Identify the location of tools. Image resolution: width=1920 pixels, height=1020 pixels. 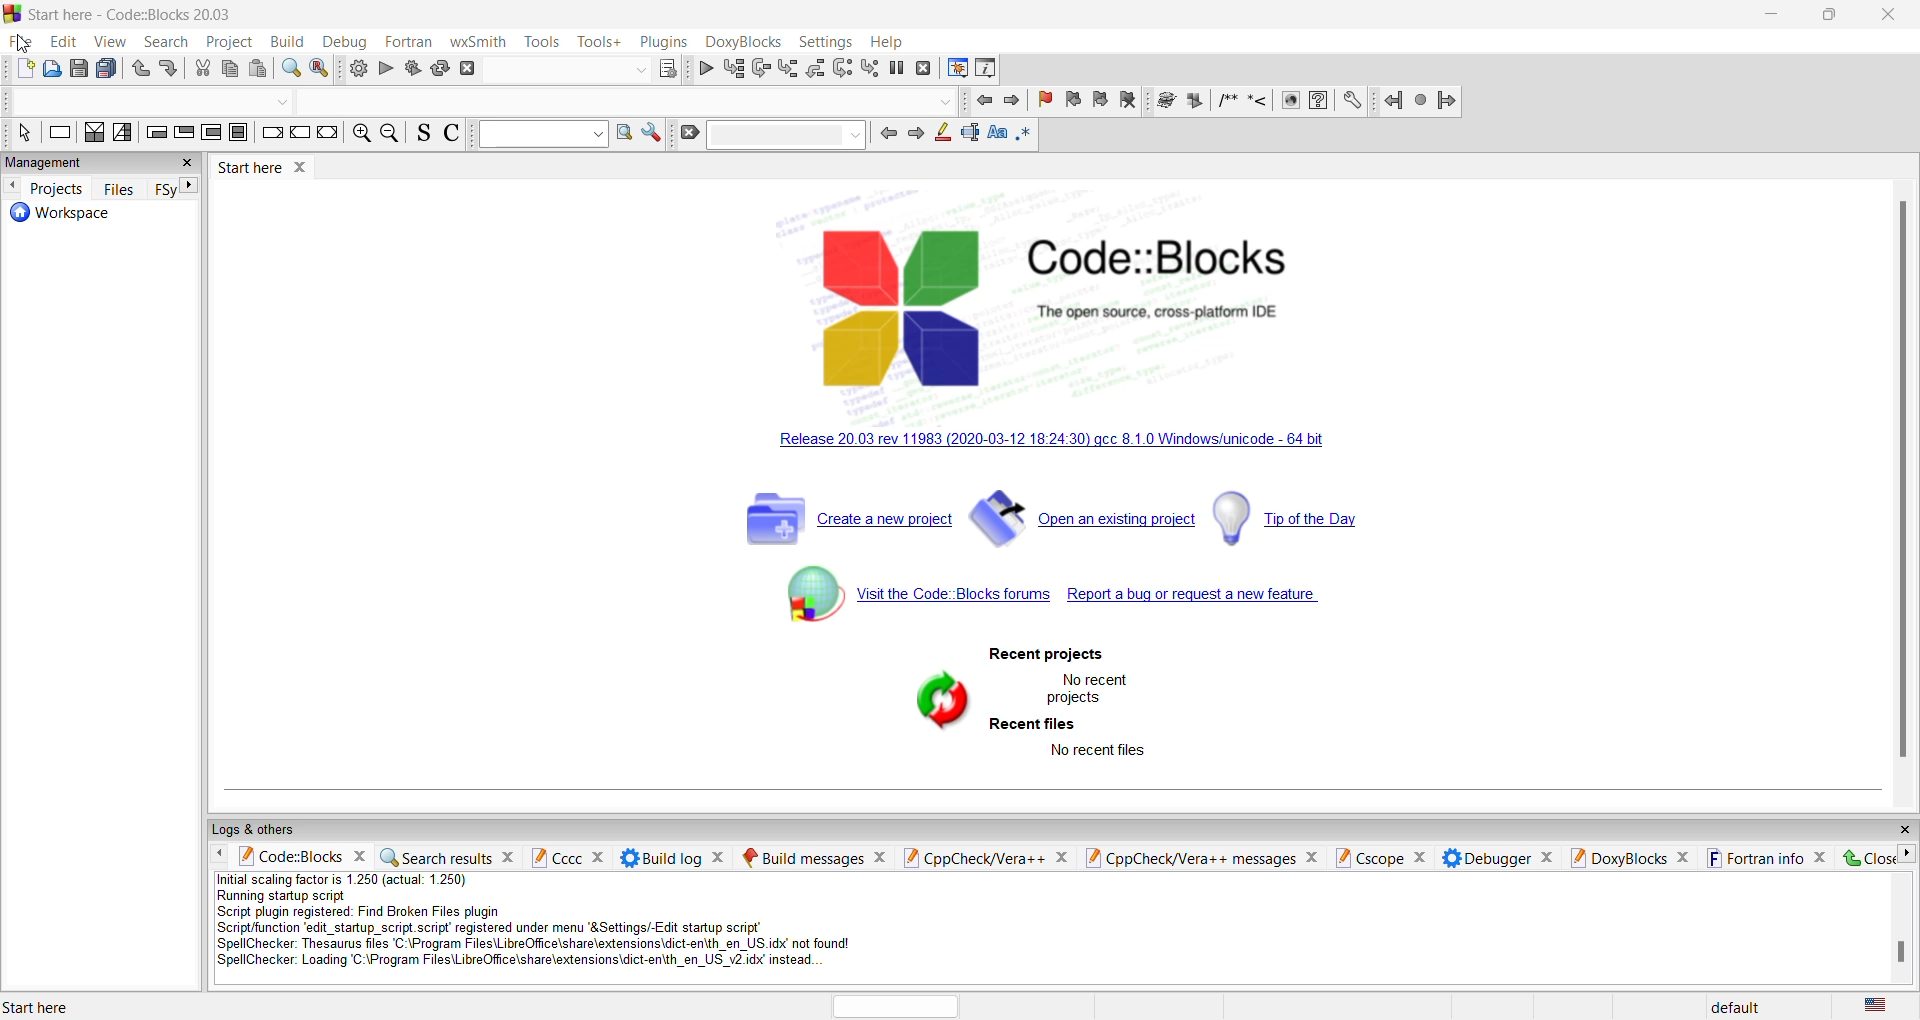
(543, 41).